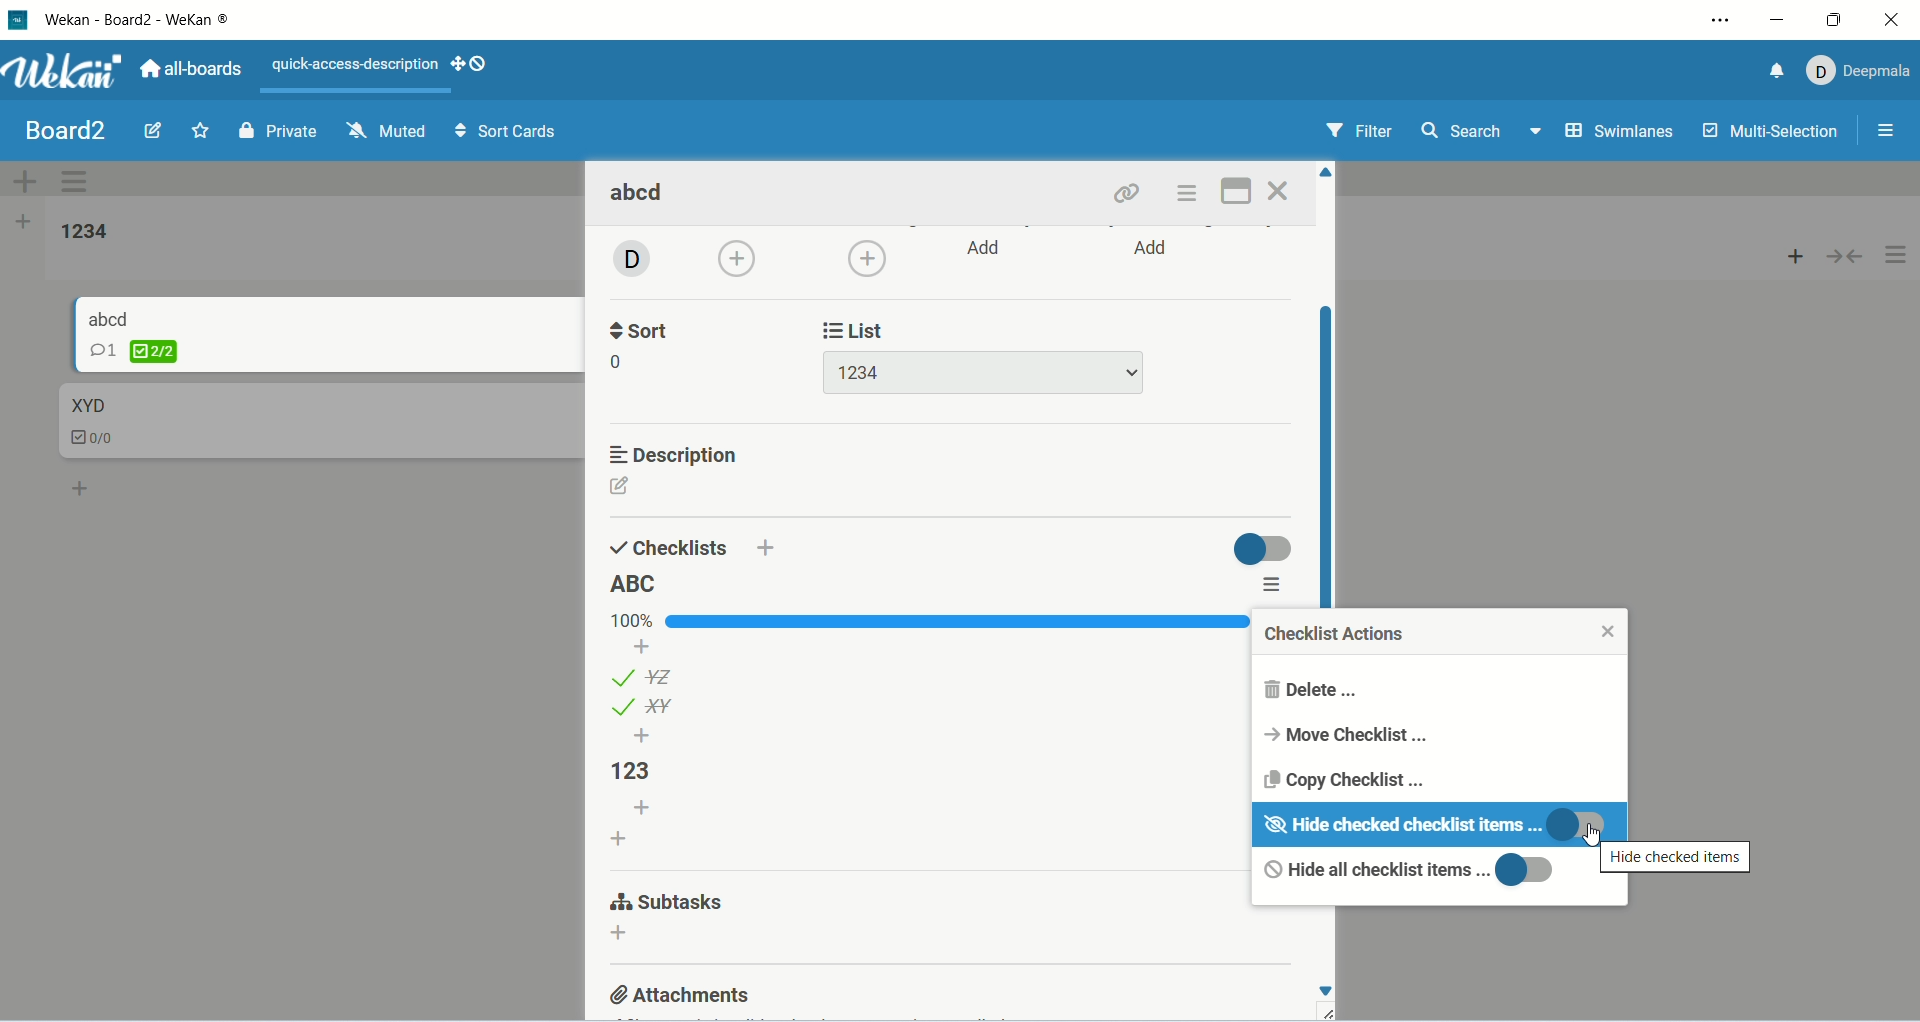 The width and height of the screenshot is (1920, 1022). Describe the element at coordinates (645, 771) in the screenshot. I see `list title` at that location.